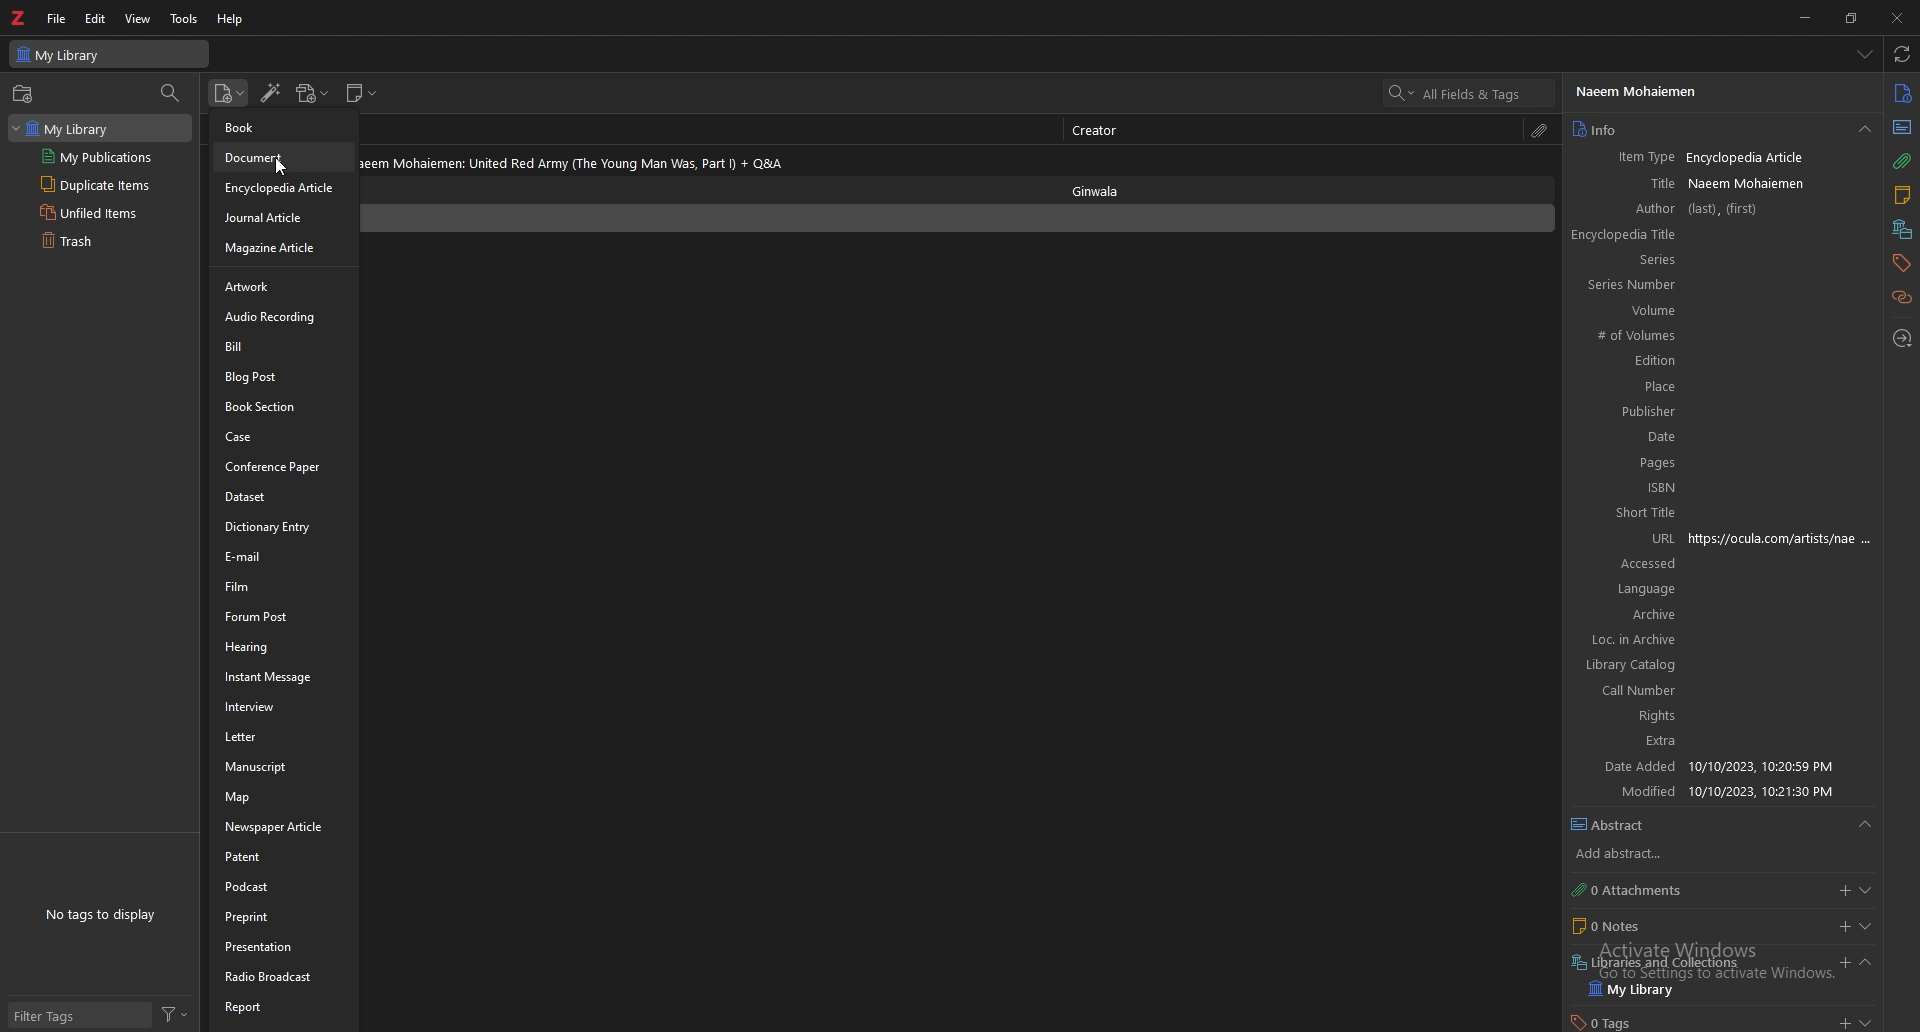 The height and width of the screenshot is (1032, 1920). I want to click on blog post, so click(283, 375).